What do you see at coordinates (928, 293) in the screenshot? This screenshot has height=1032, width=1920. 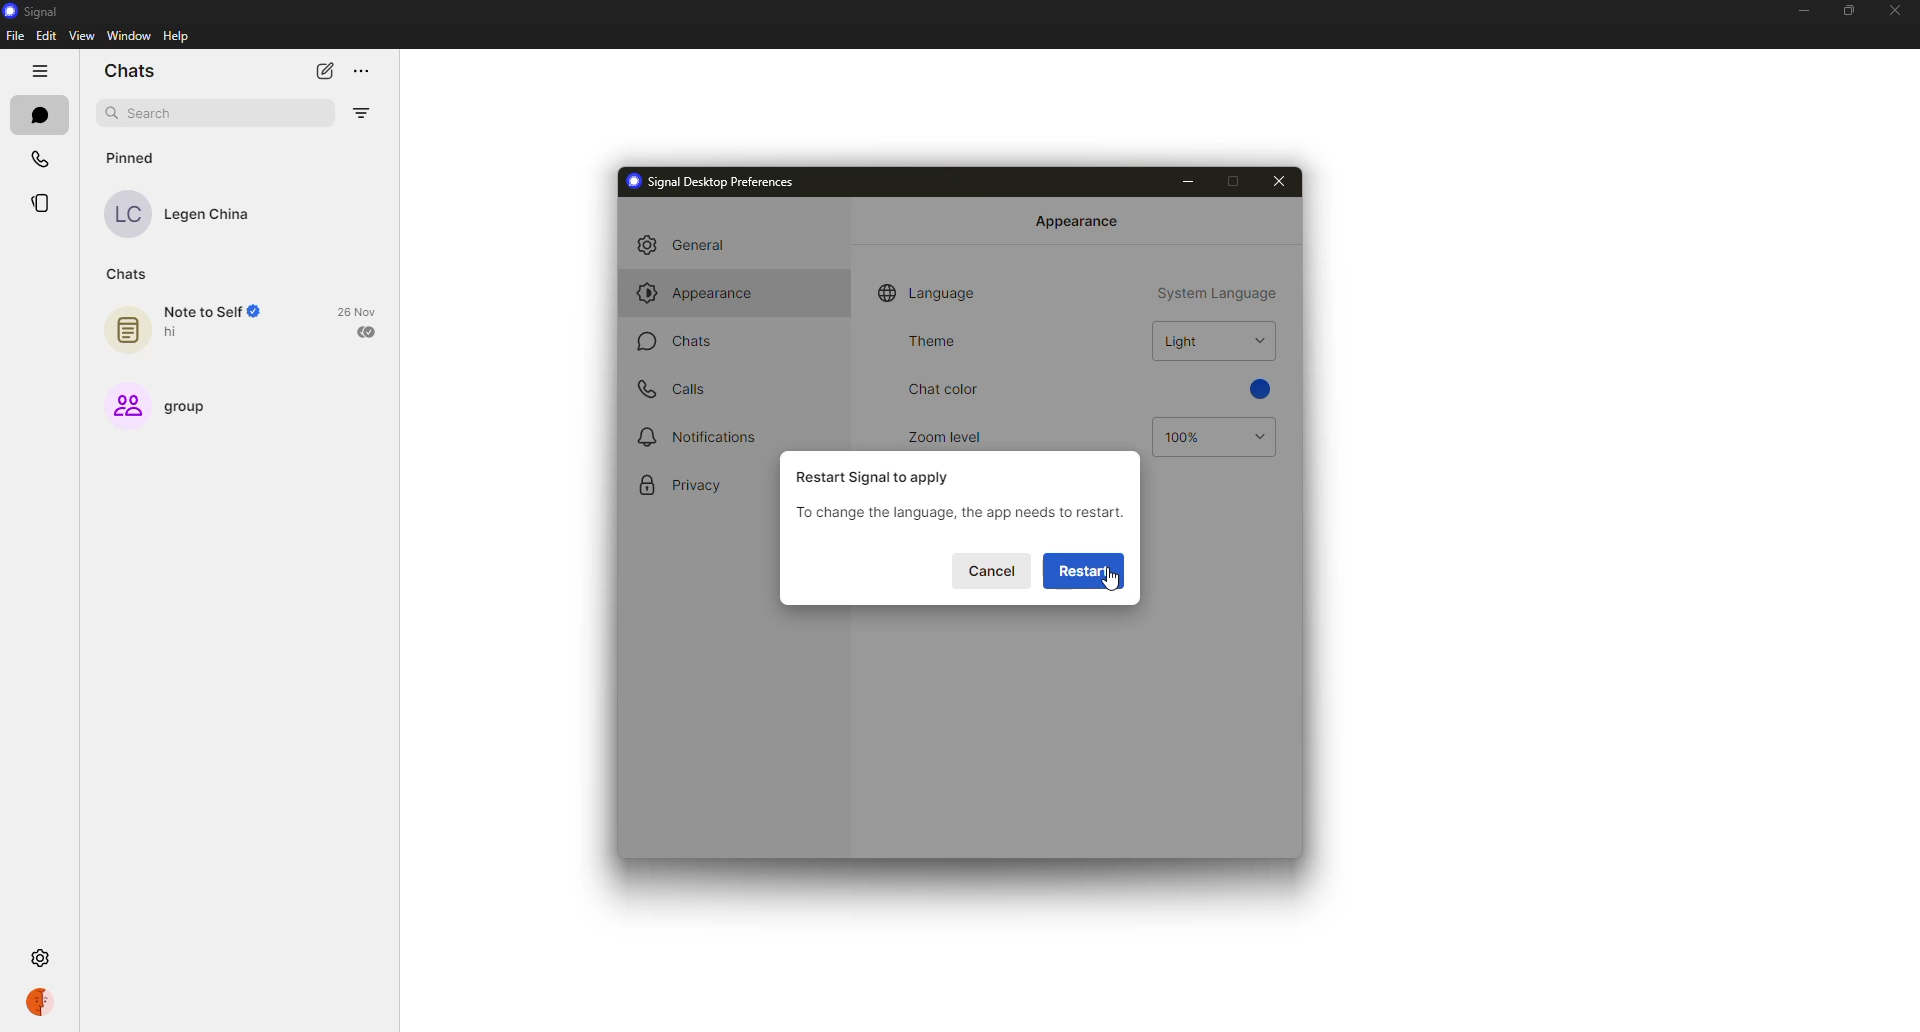 I see `language` at bounding box center [928, 293].